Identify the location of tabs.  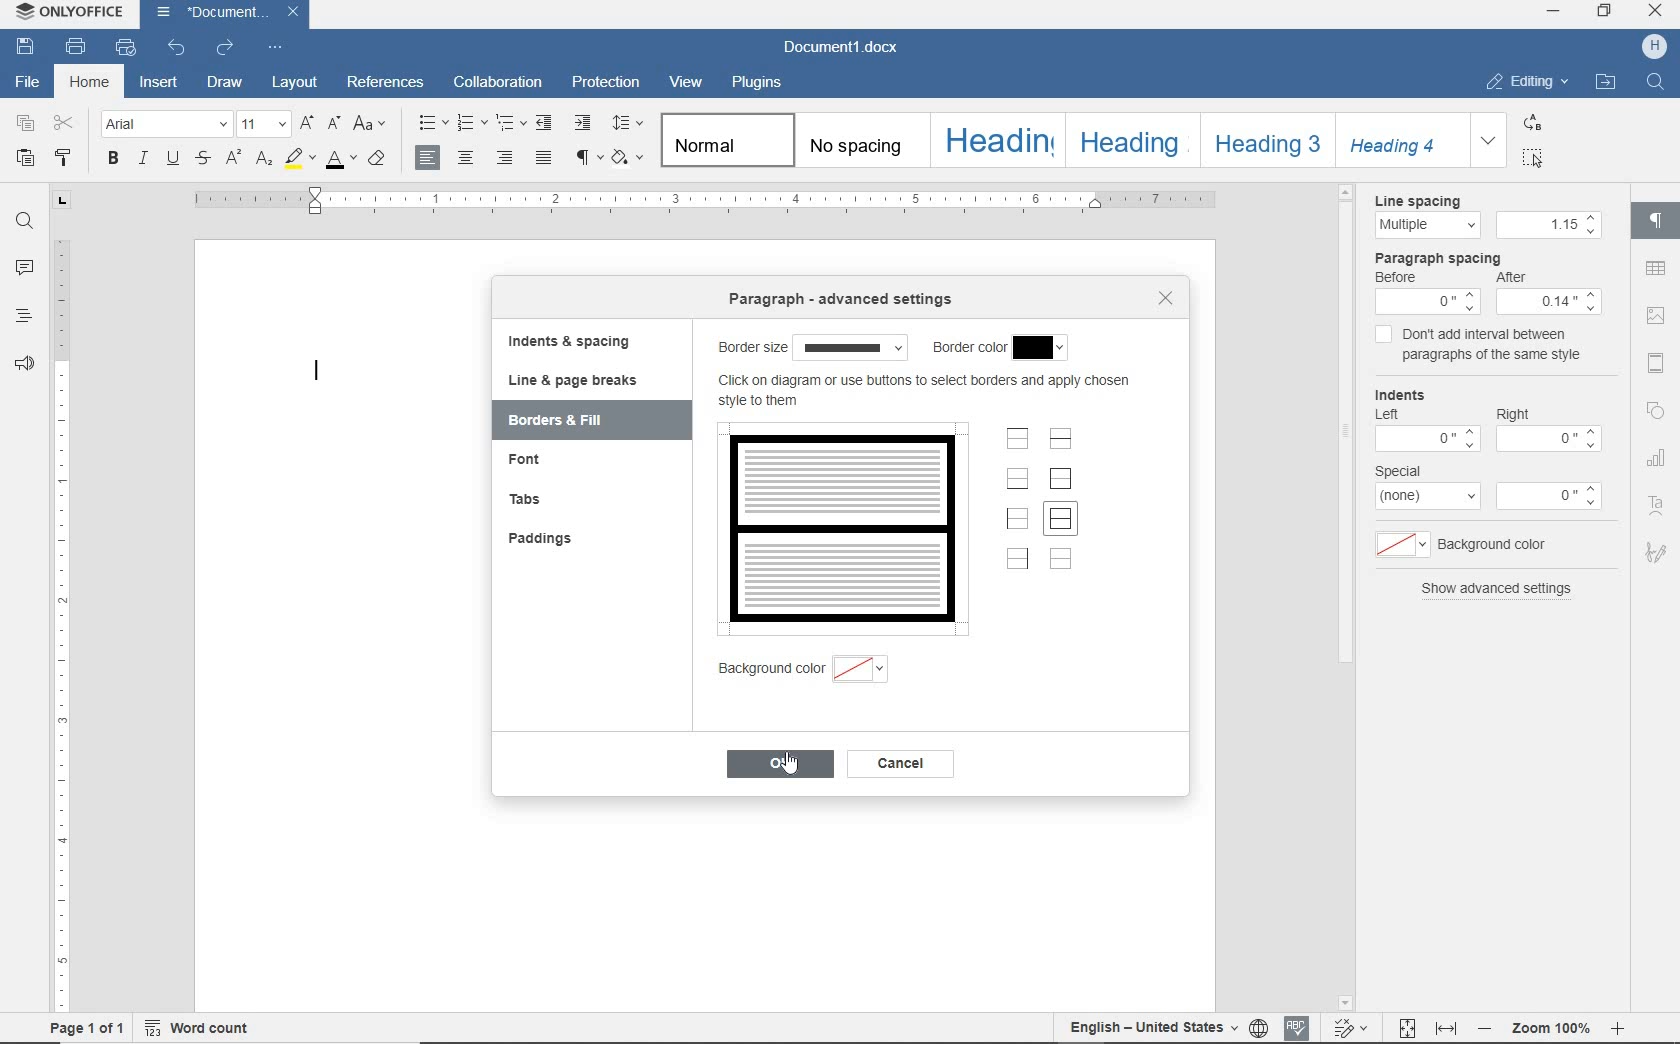
(557, 502).